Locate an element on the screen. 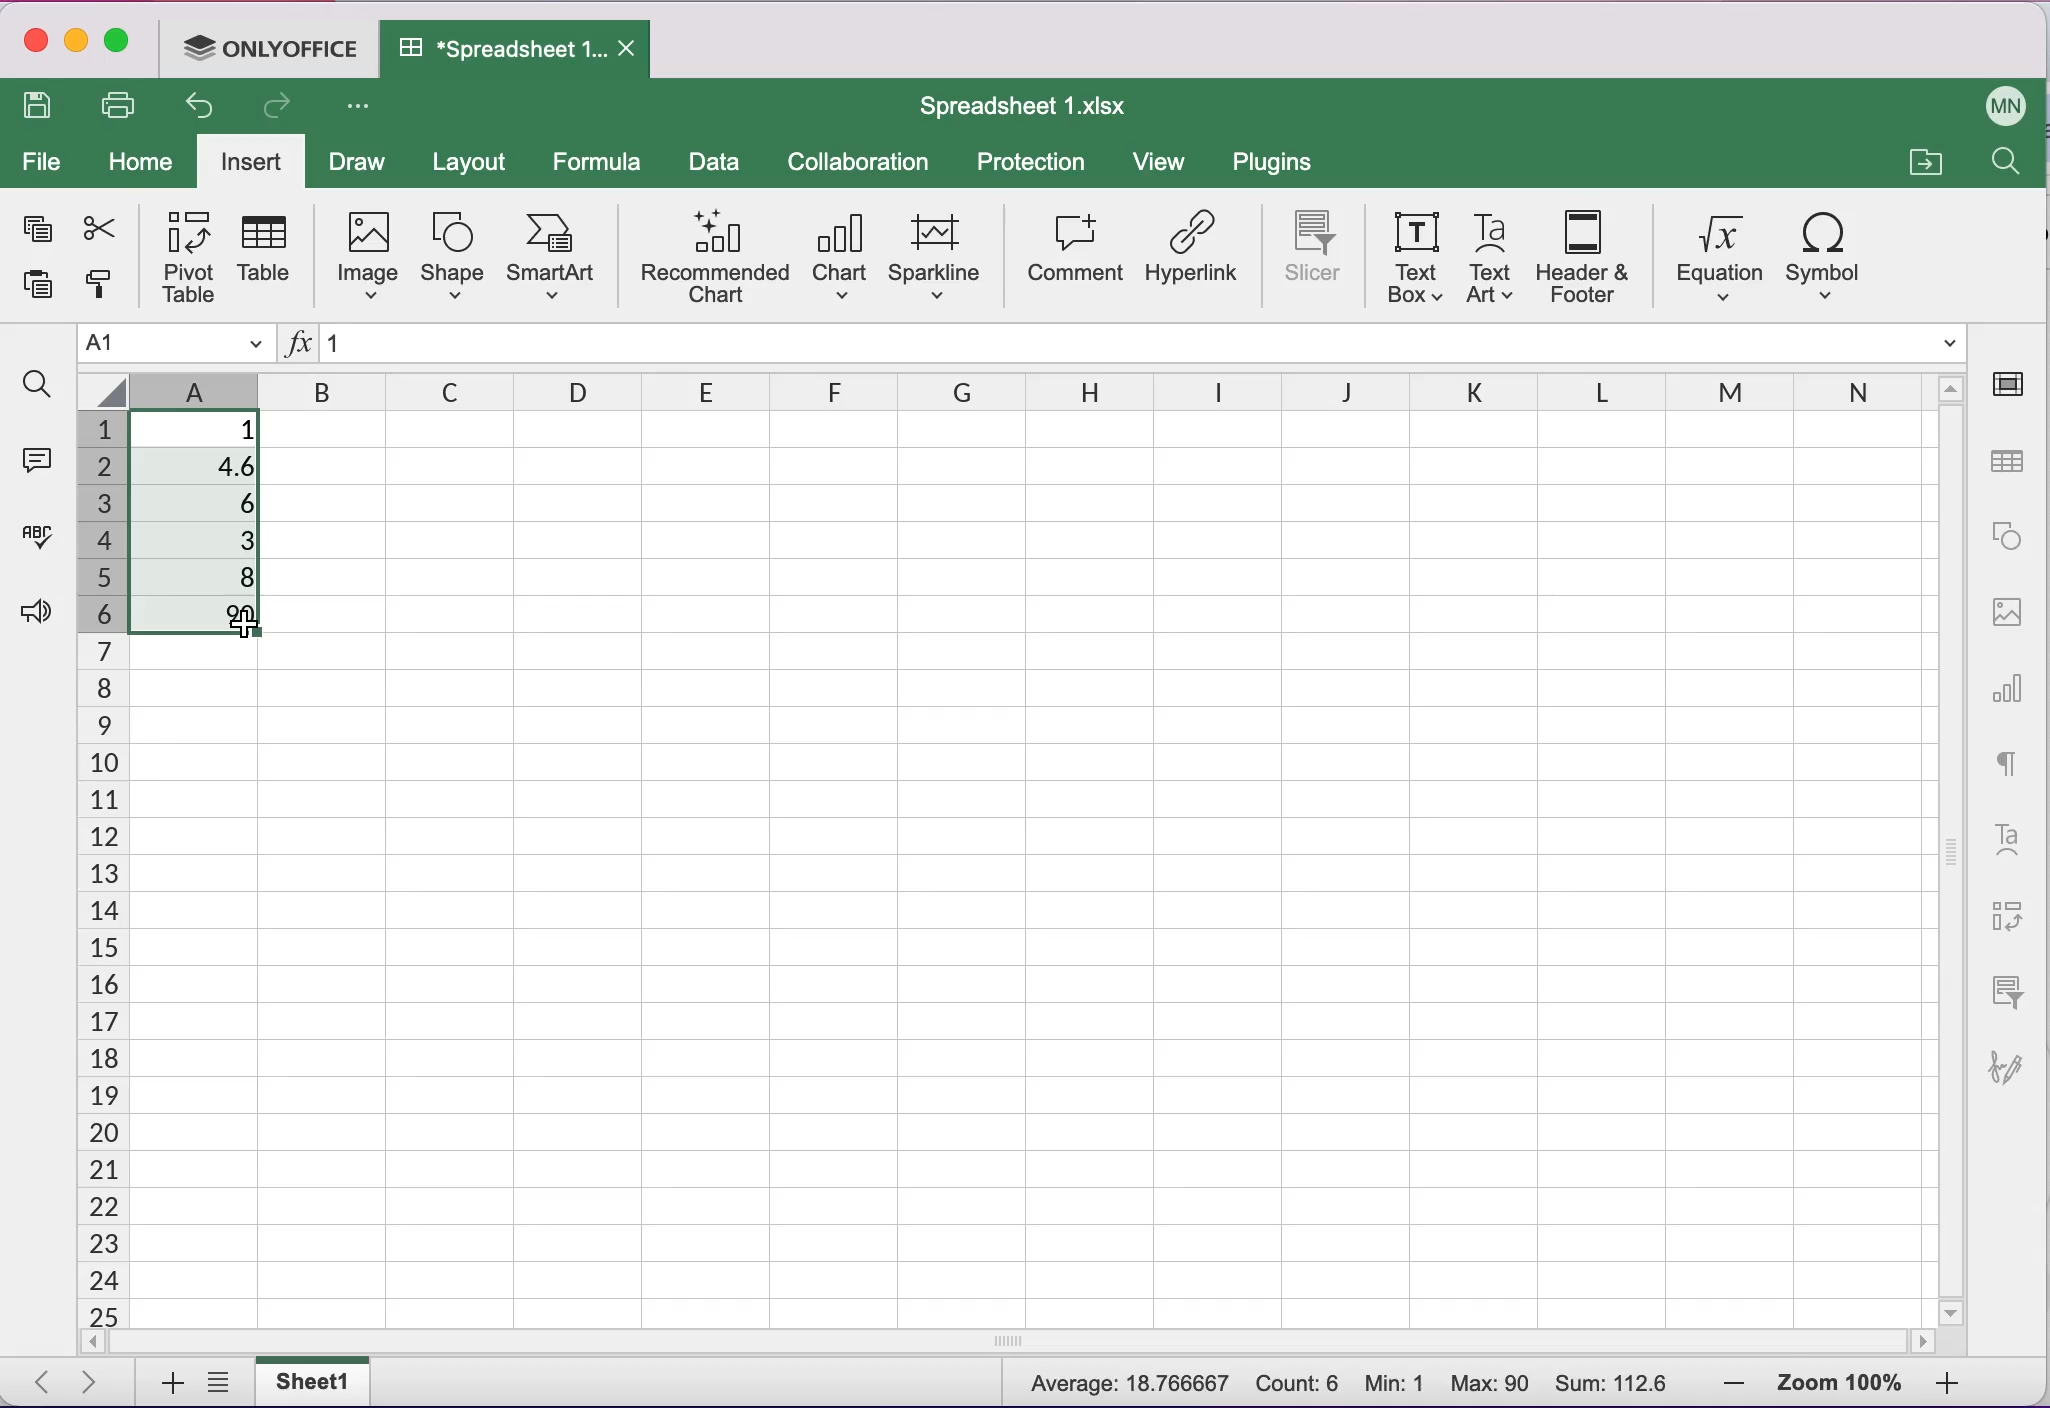 The image size is (2050, 1408). layout is located at coordinates (478, 160).